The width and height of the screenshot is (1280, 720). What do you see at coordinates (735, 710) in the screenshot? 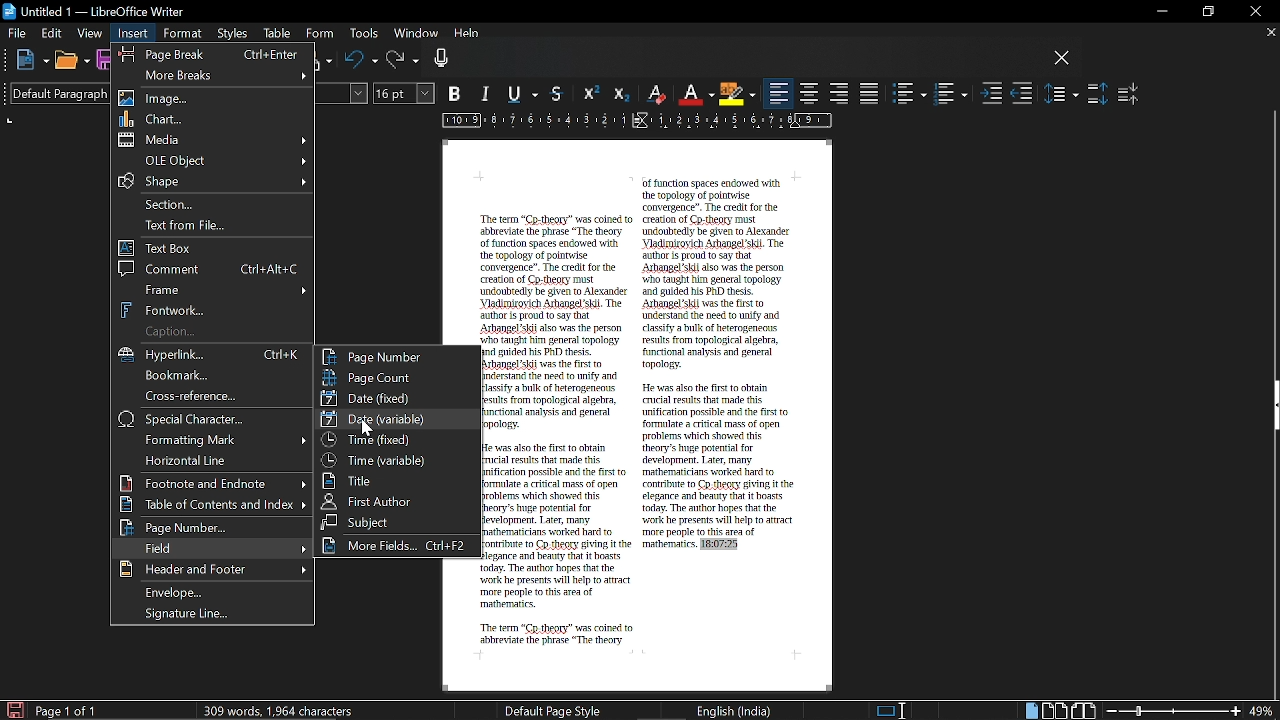
I see `English (India)` at bounding box center [735, 710].